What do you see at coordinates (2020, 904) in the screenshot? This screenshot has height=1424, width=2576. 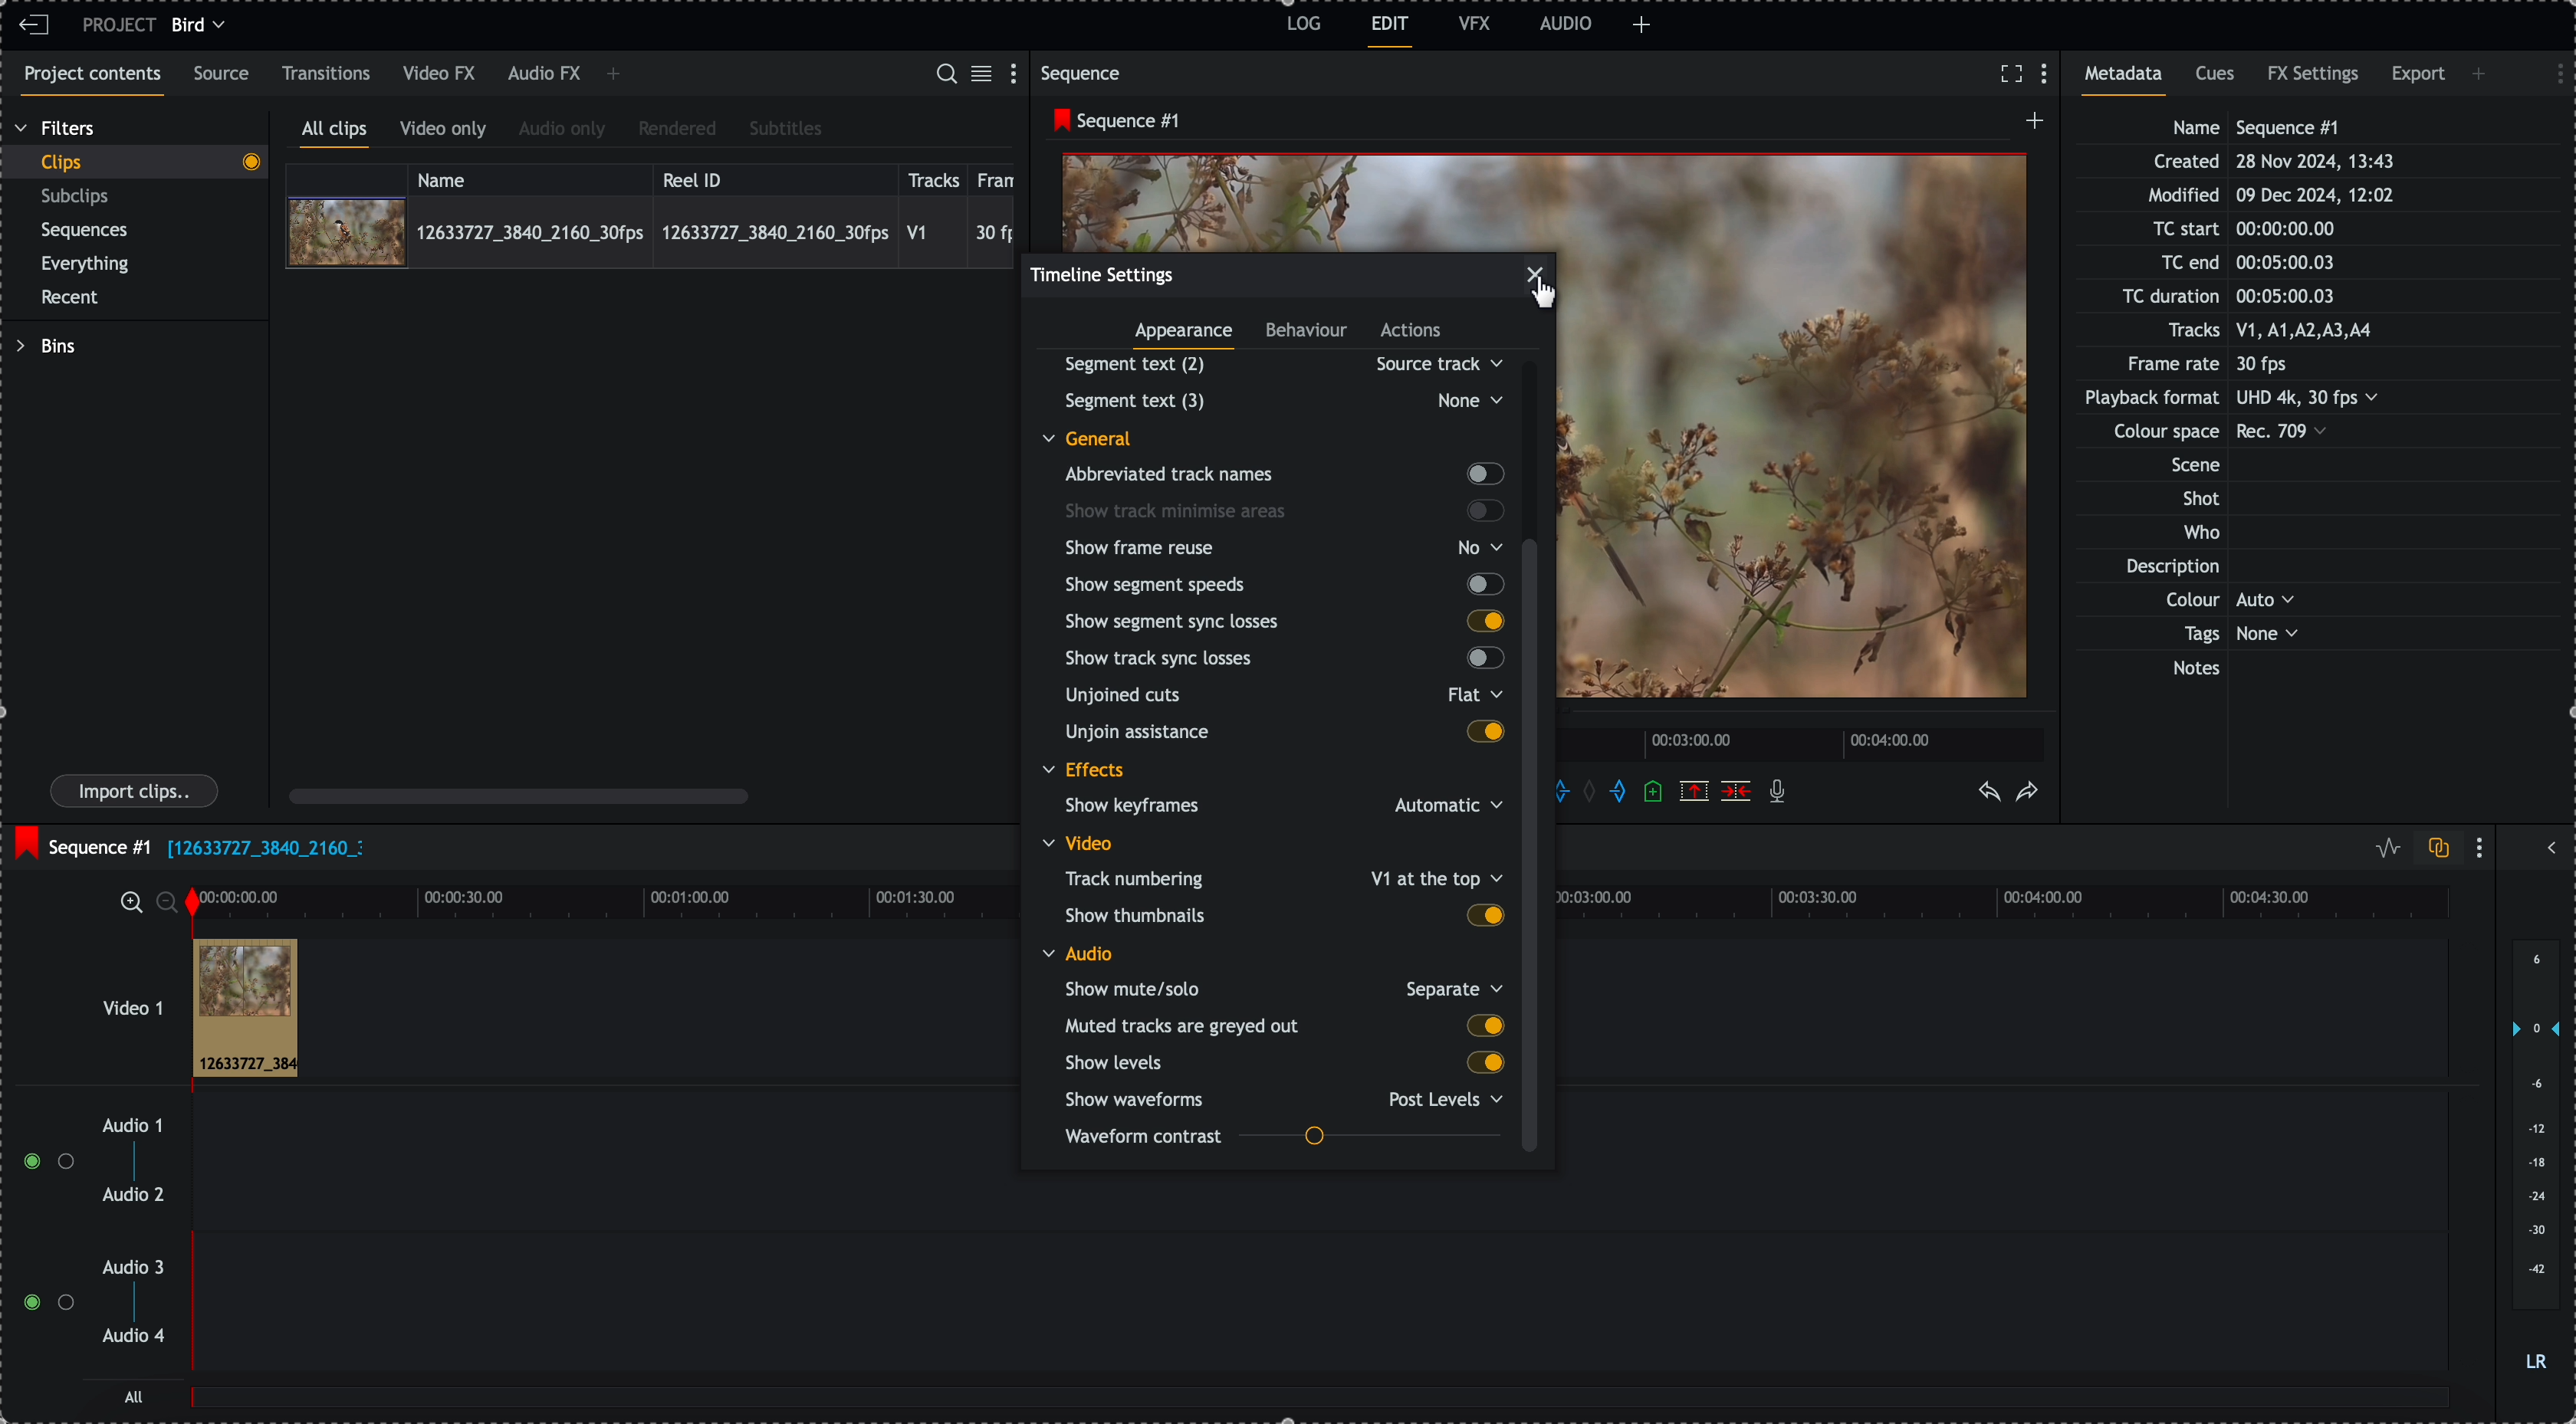 I see `timeline` at bounding box center [2020, 904].